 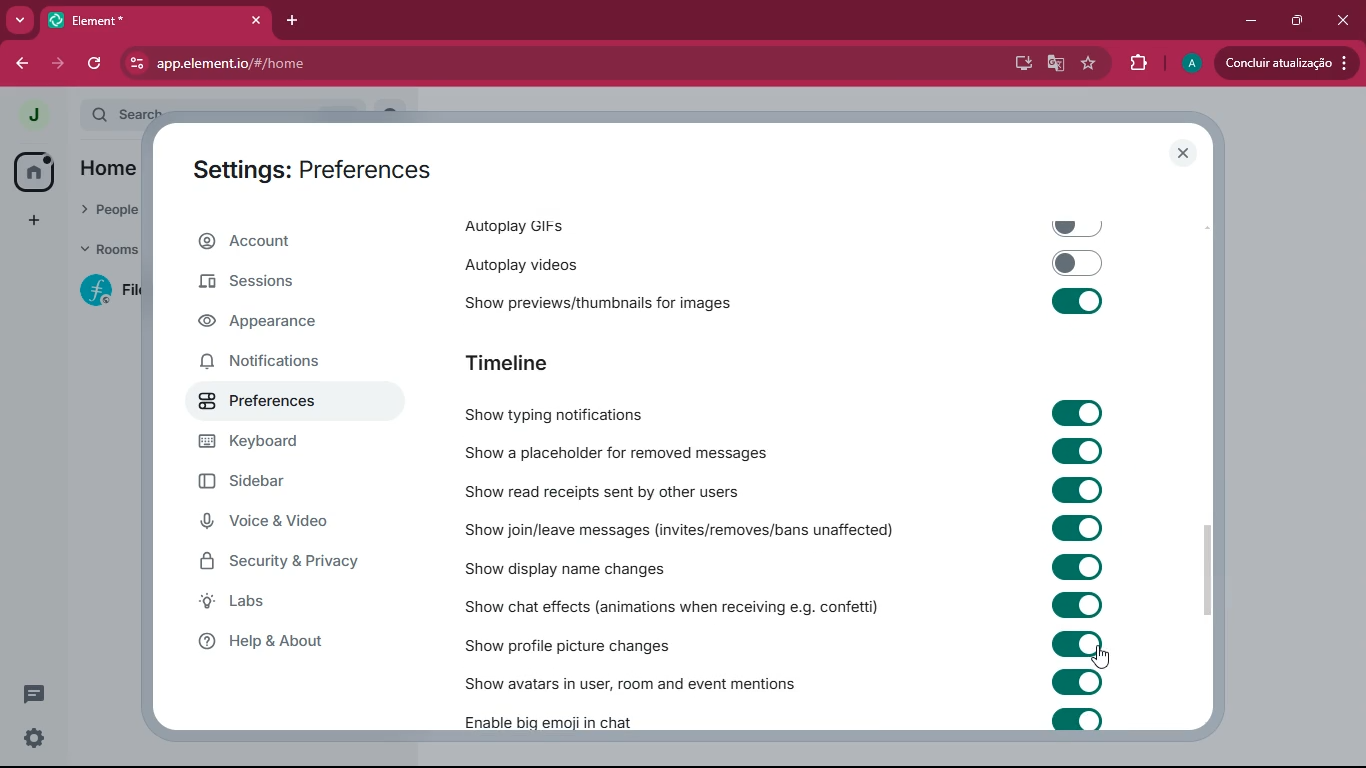 What do you see at coordinates (300, 646) in the screenshot?
I see `help & about` at bounding box center [300, 646].